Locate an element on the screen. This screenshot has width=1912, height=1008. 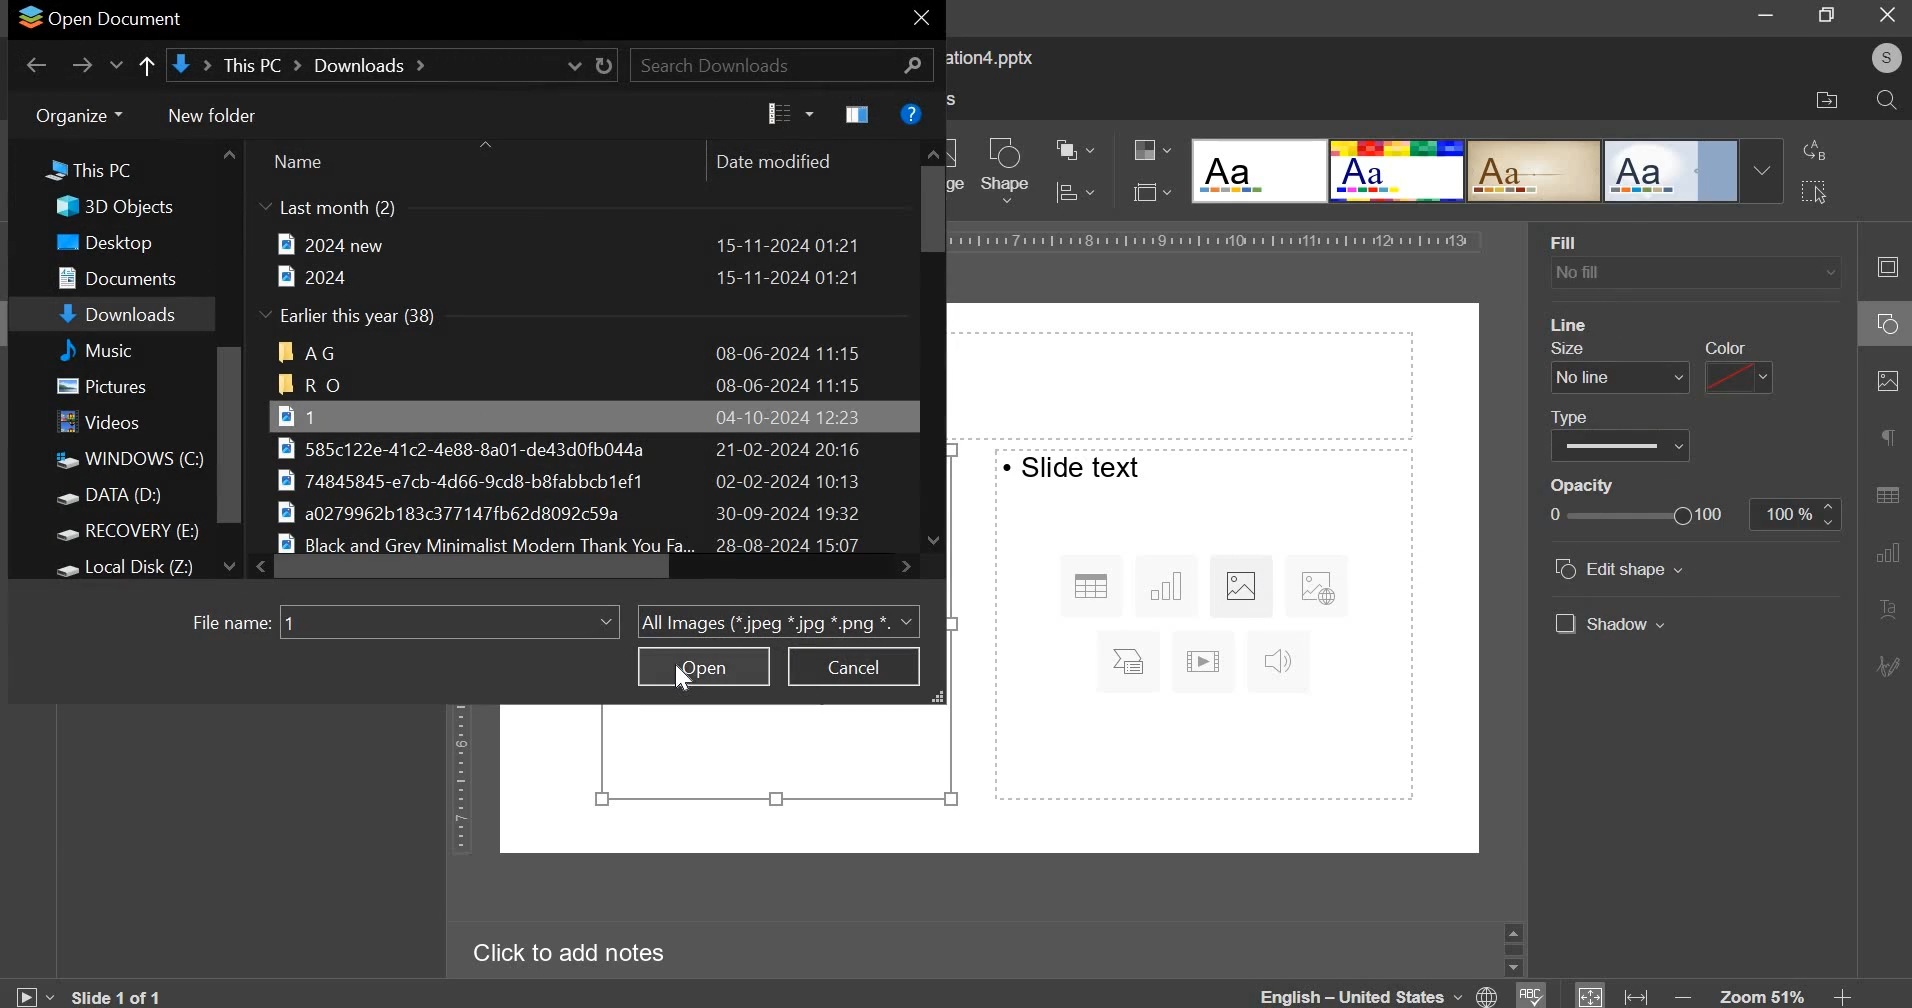
exit is located at coordinates (921, 21).